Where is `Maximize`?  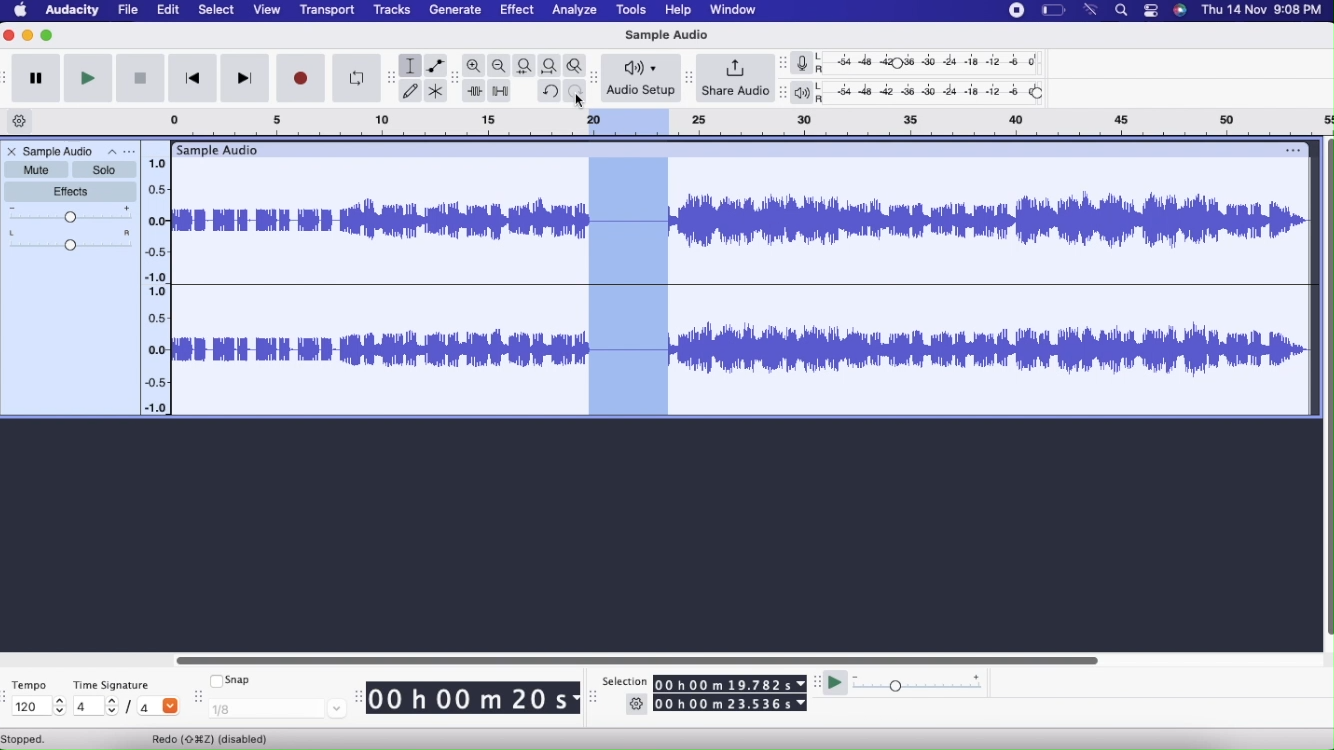 Maximize is located at coordinates (47, 35).